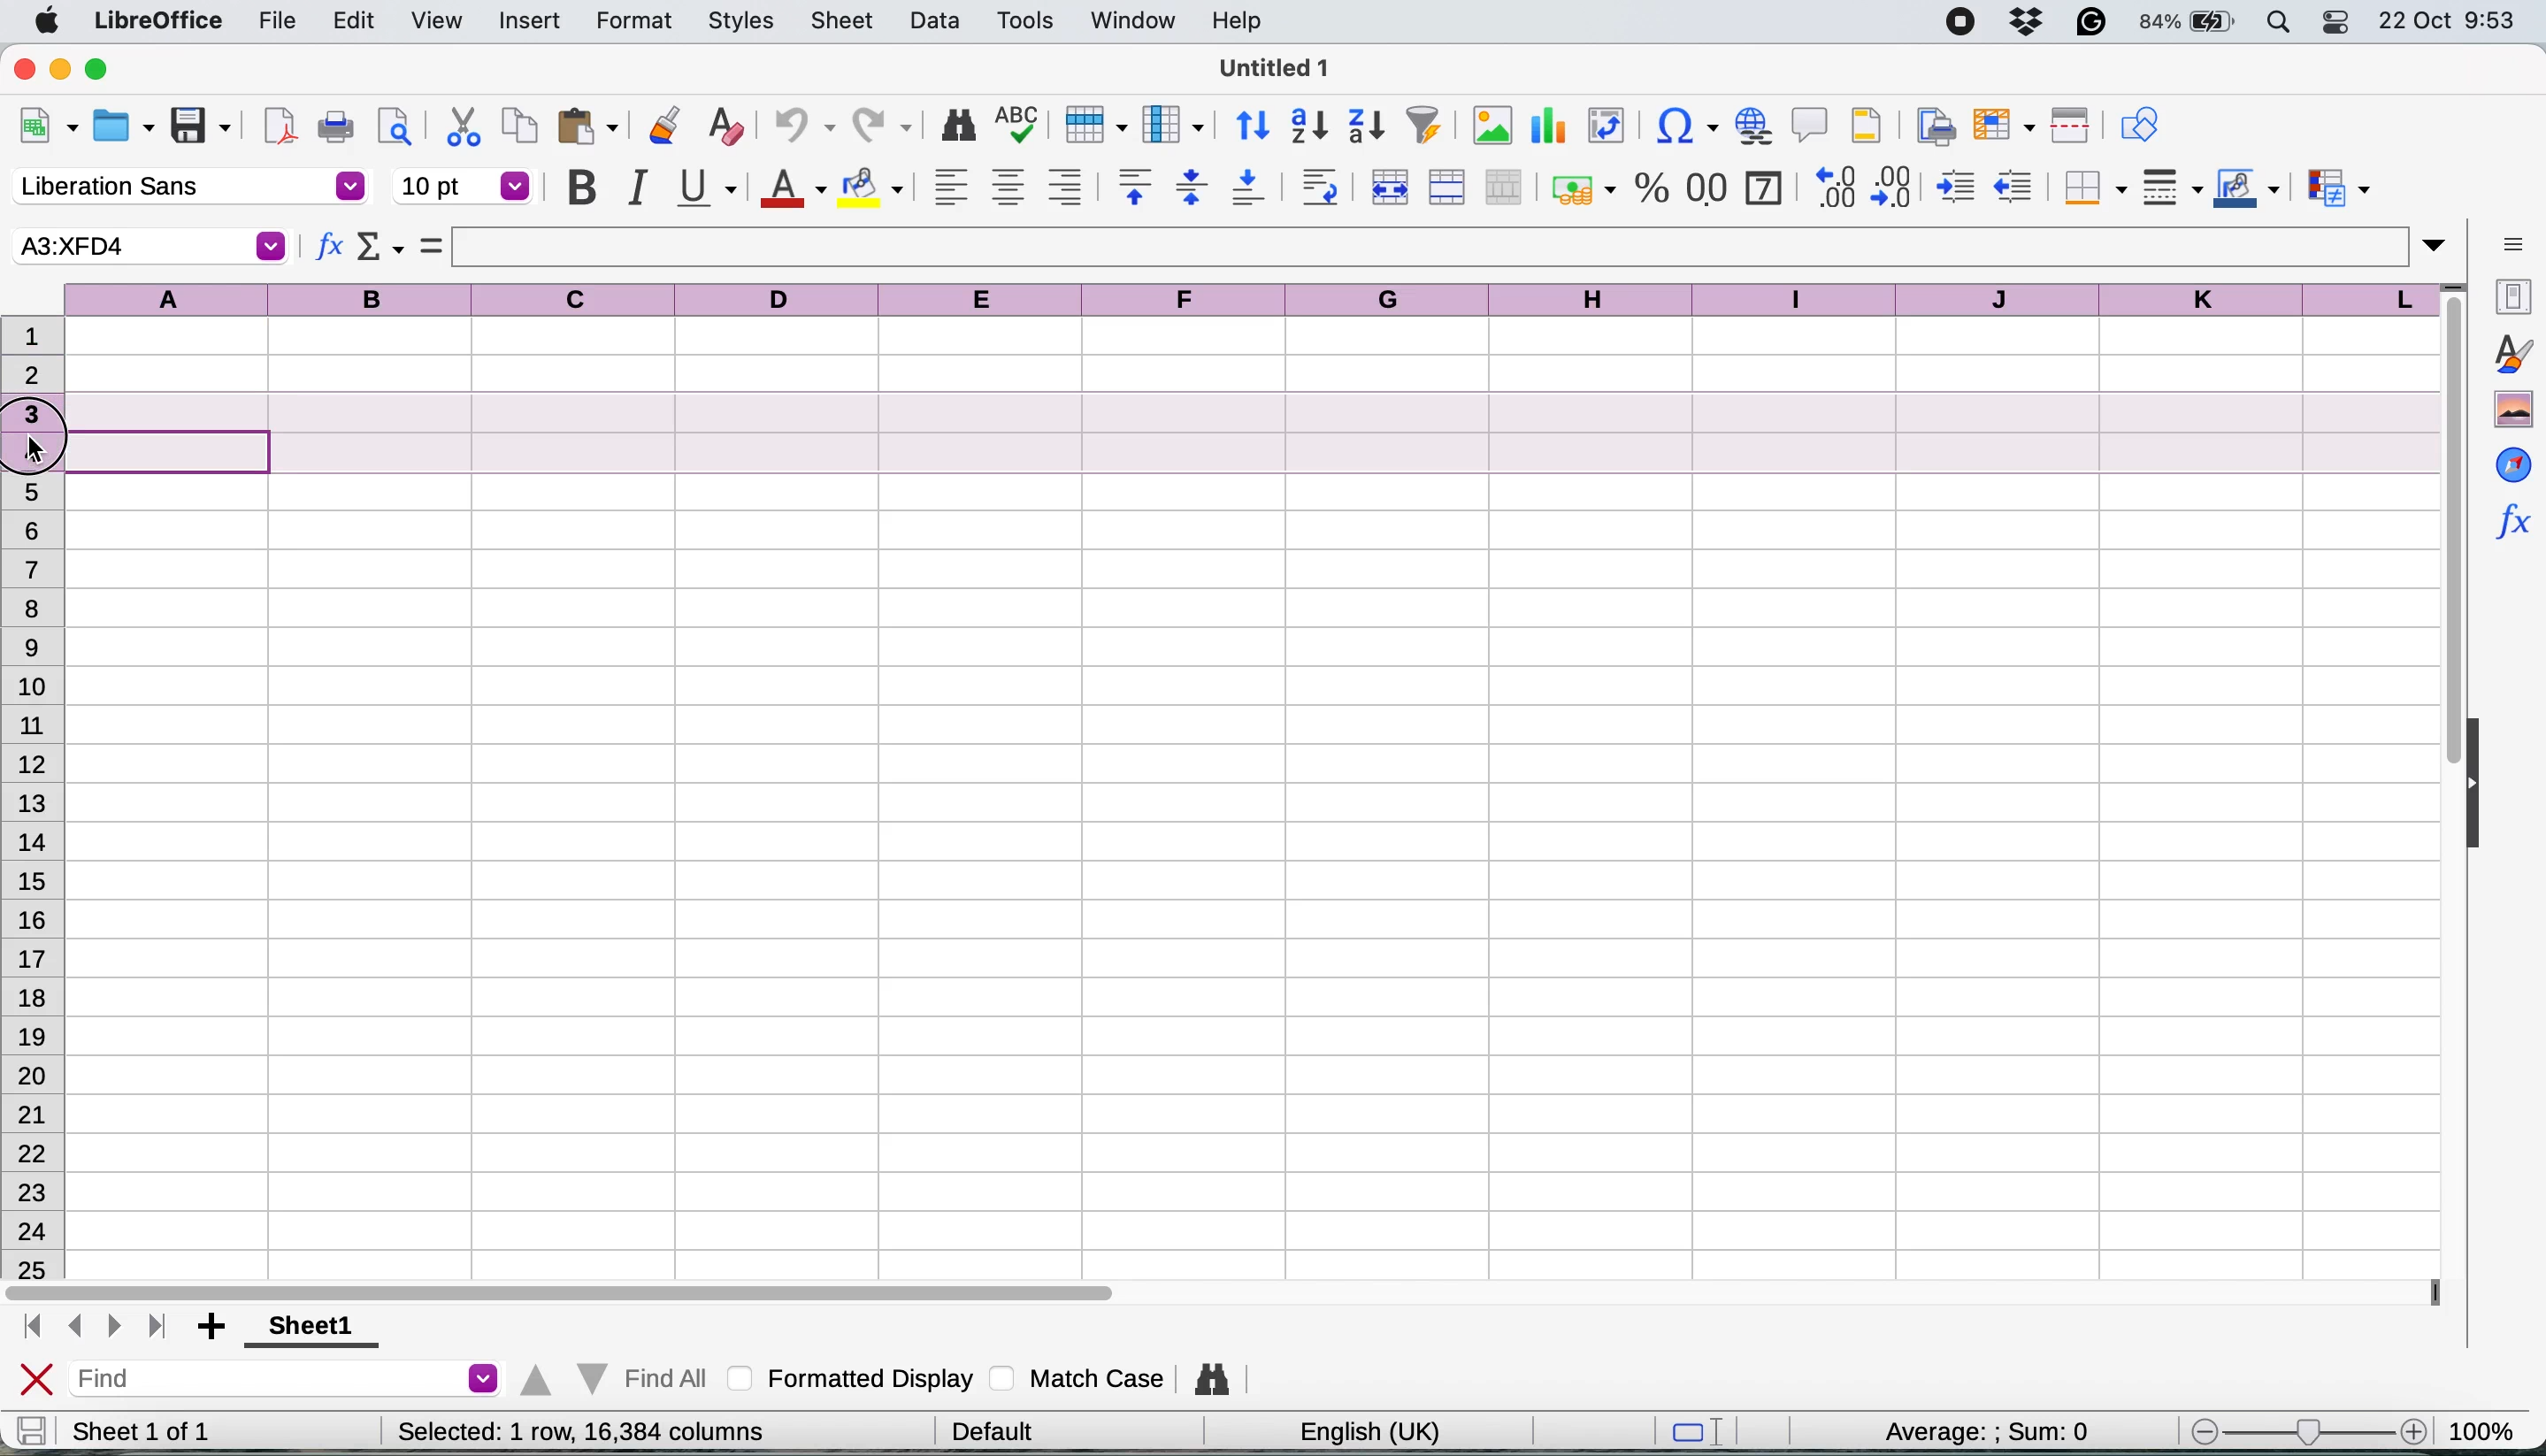 Image resolution: width=2546 pixels, height=1456 pixels. I want to click on align top, so click(1135, 186).